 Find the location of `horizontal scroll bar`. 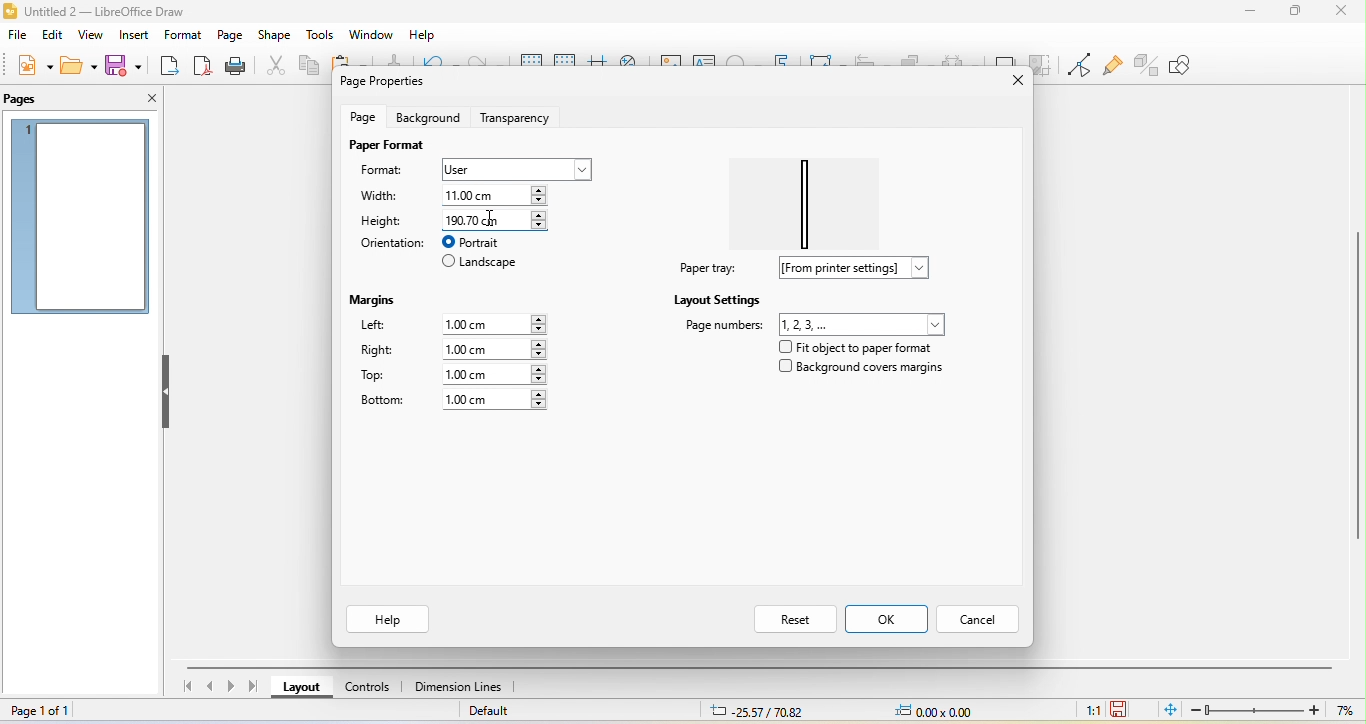

horizontal scroll bar is located at coordinates (763, 665).